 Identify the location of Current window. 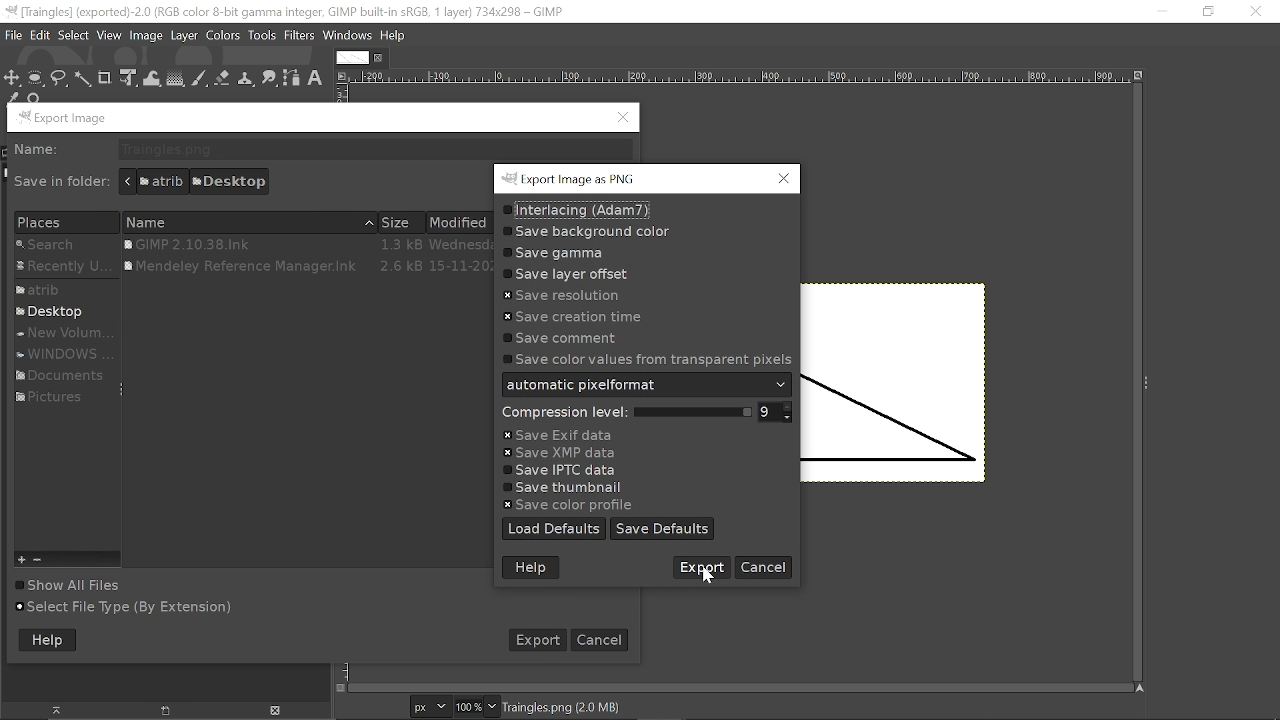
(571, 180).